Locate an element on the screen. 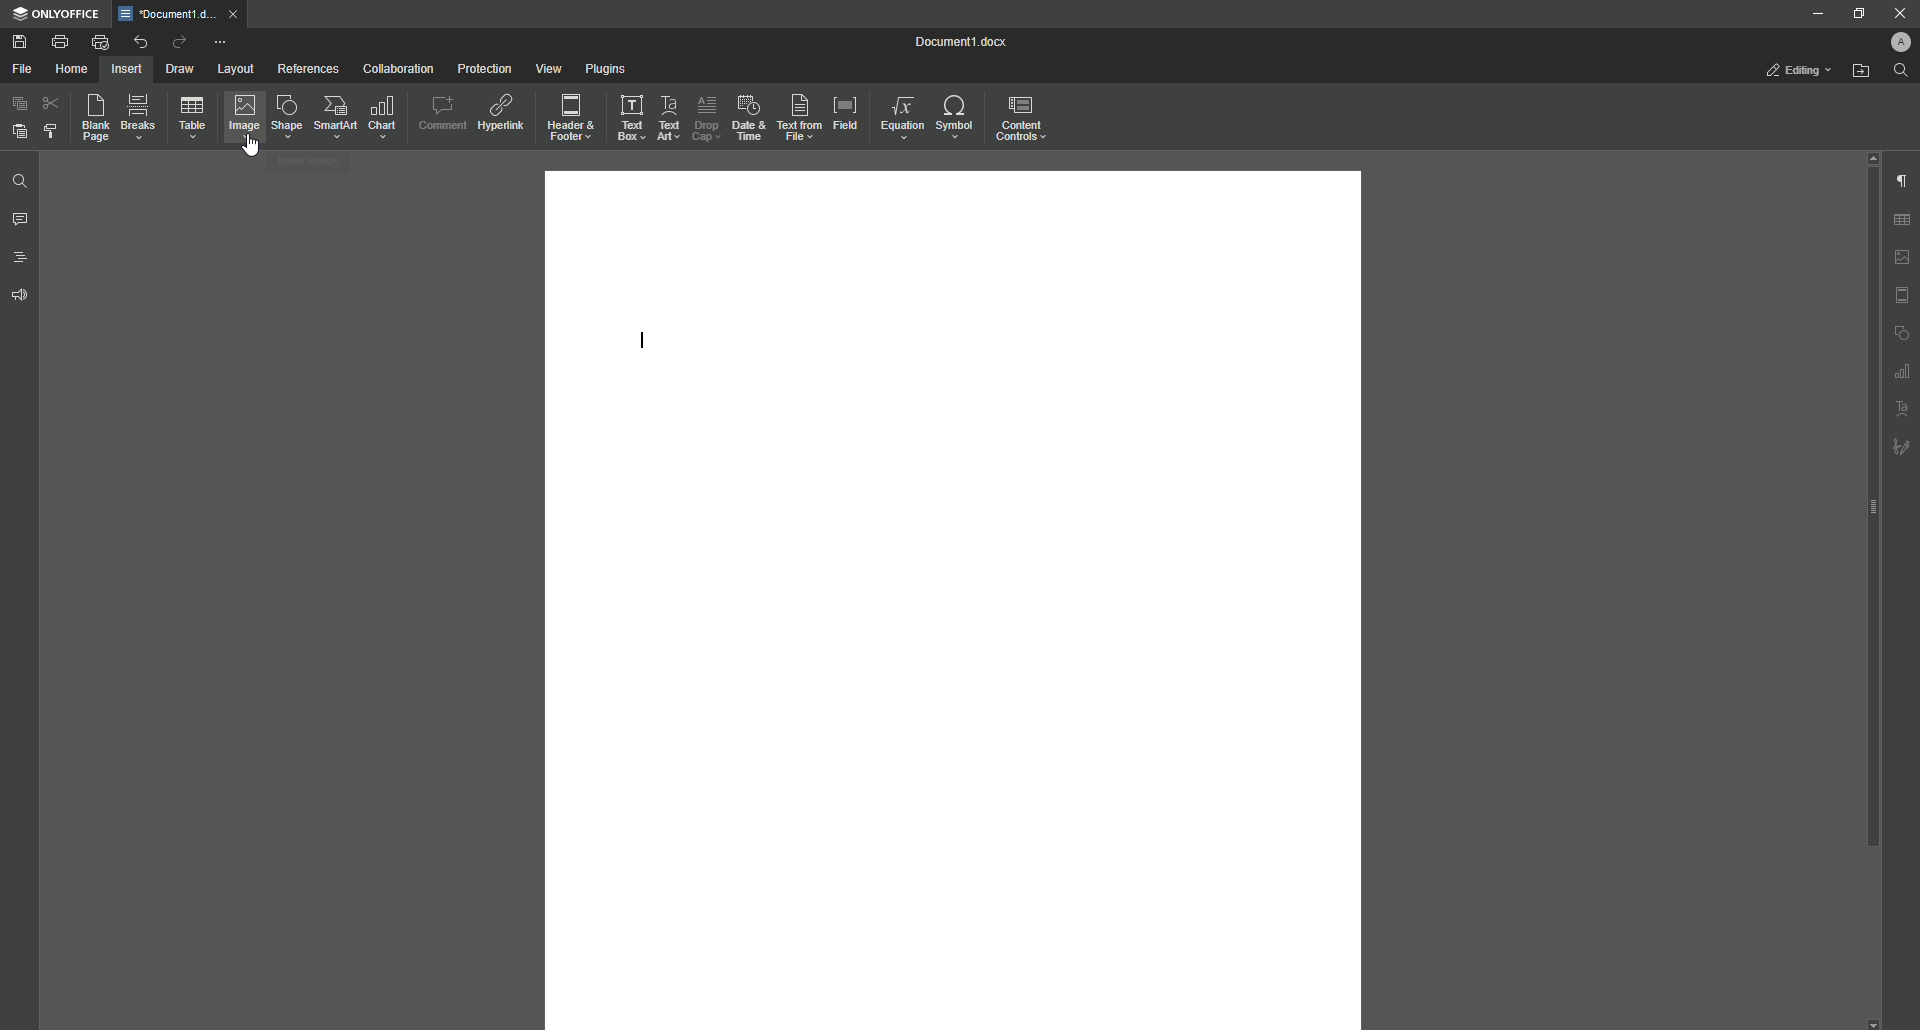 Image resolution: width=1920 pixels, height=1030 pixels. Find is located at coordinates (1903, 72).